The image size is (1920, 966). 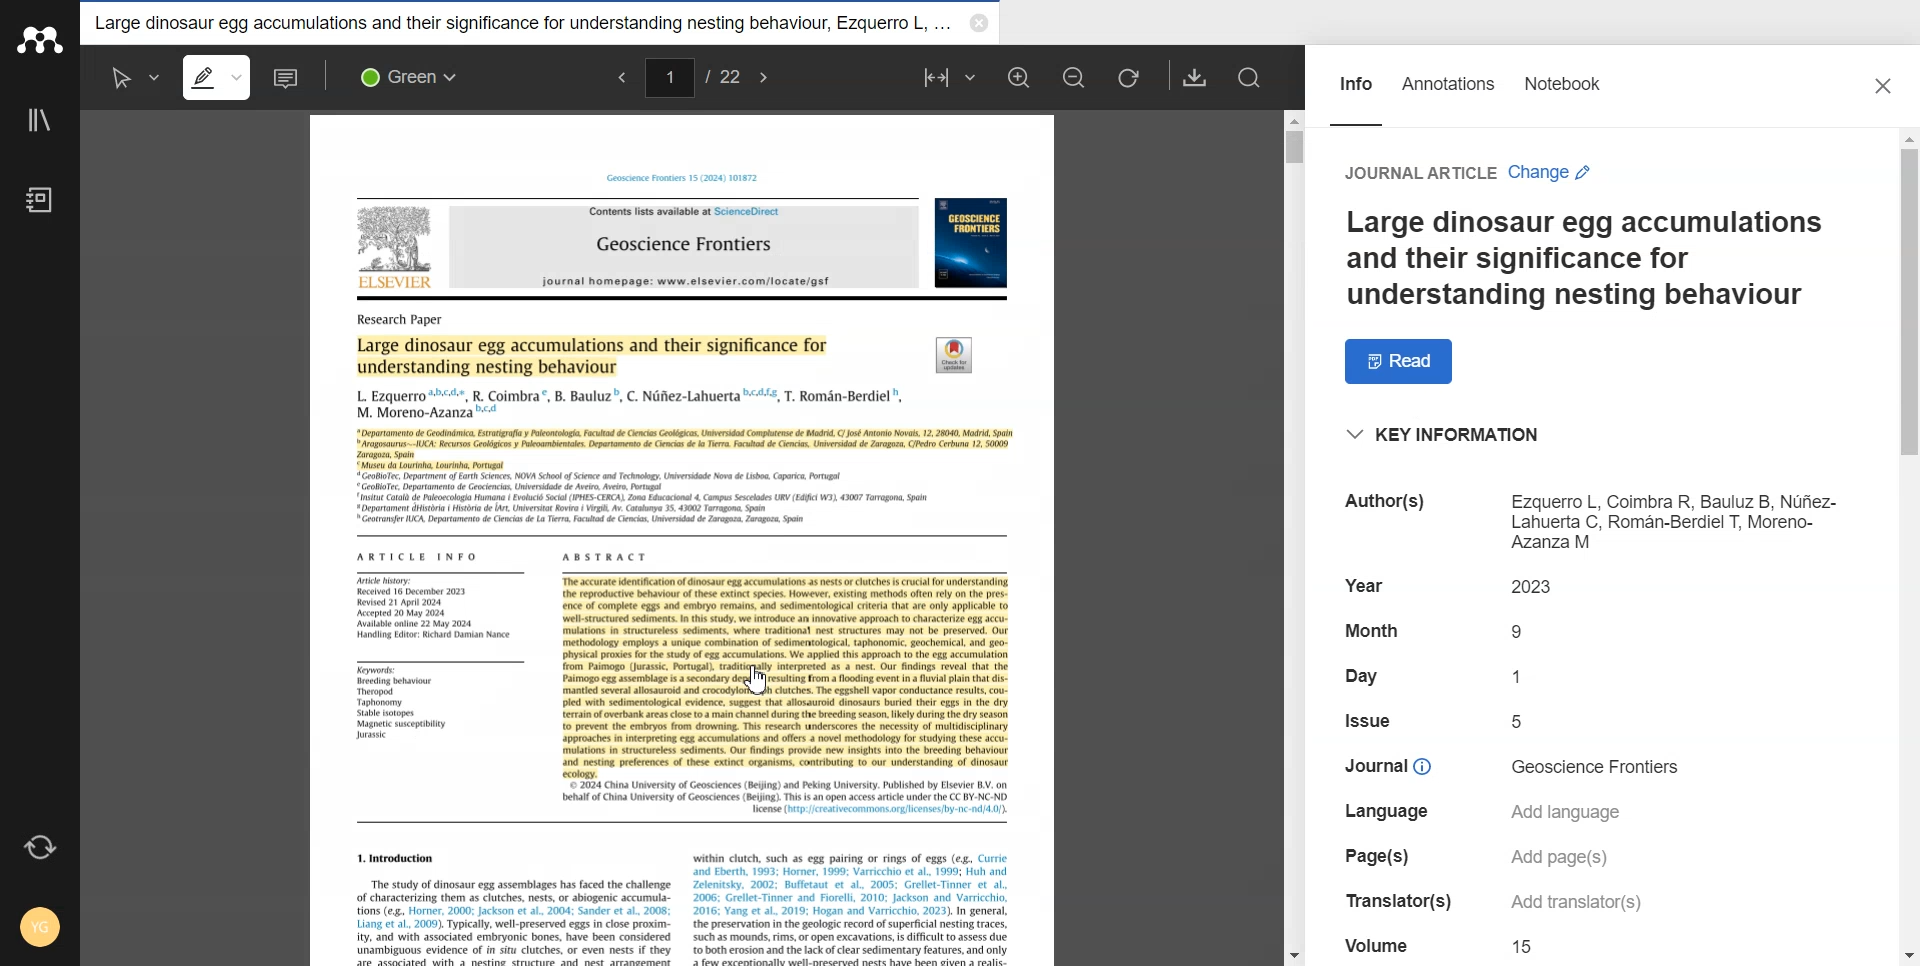 What do you see at coordinates (1902, 547) in the screenshot?
I see `Vertical scroll bar` at bounding box center [1902, 547].